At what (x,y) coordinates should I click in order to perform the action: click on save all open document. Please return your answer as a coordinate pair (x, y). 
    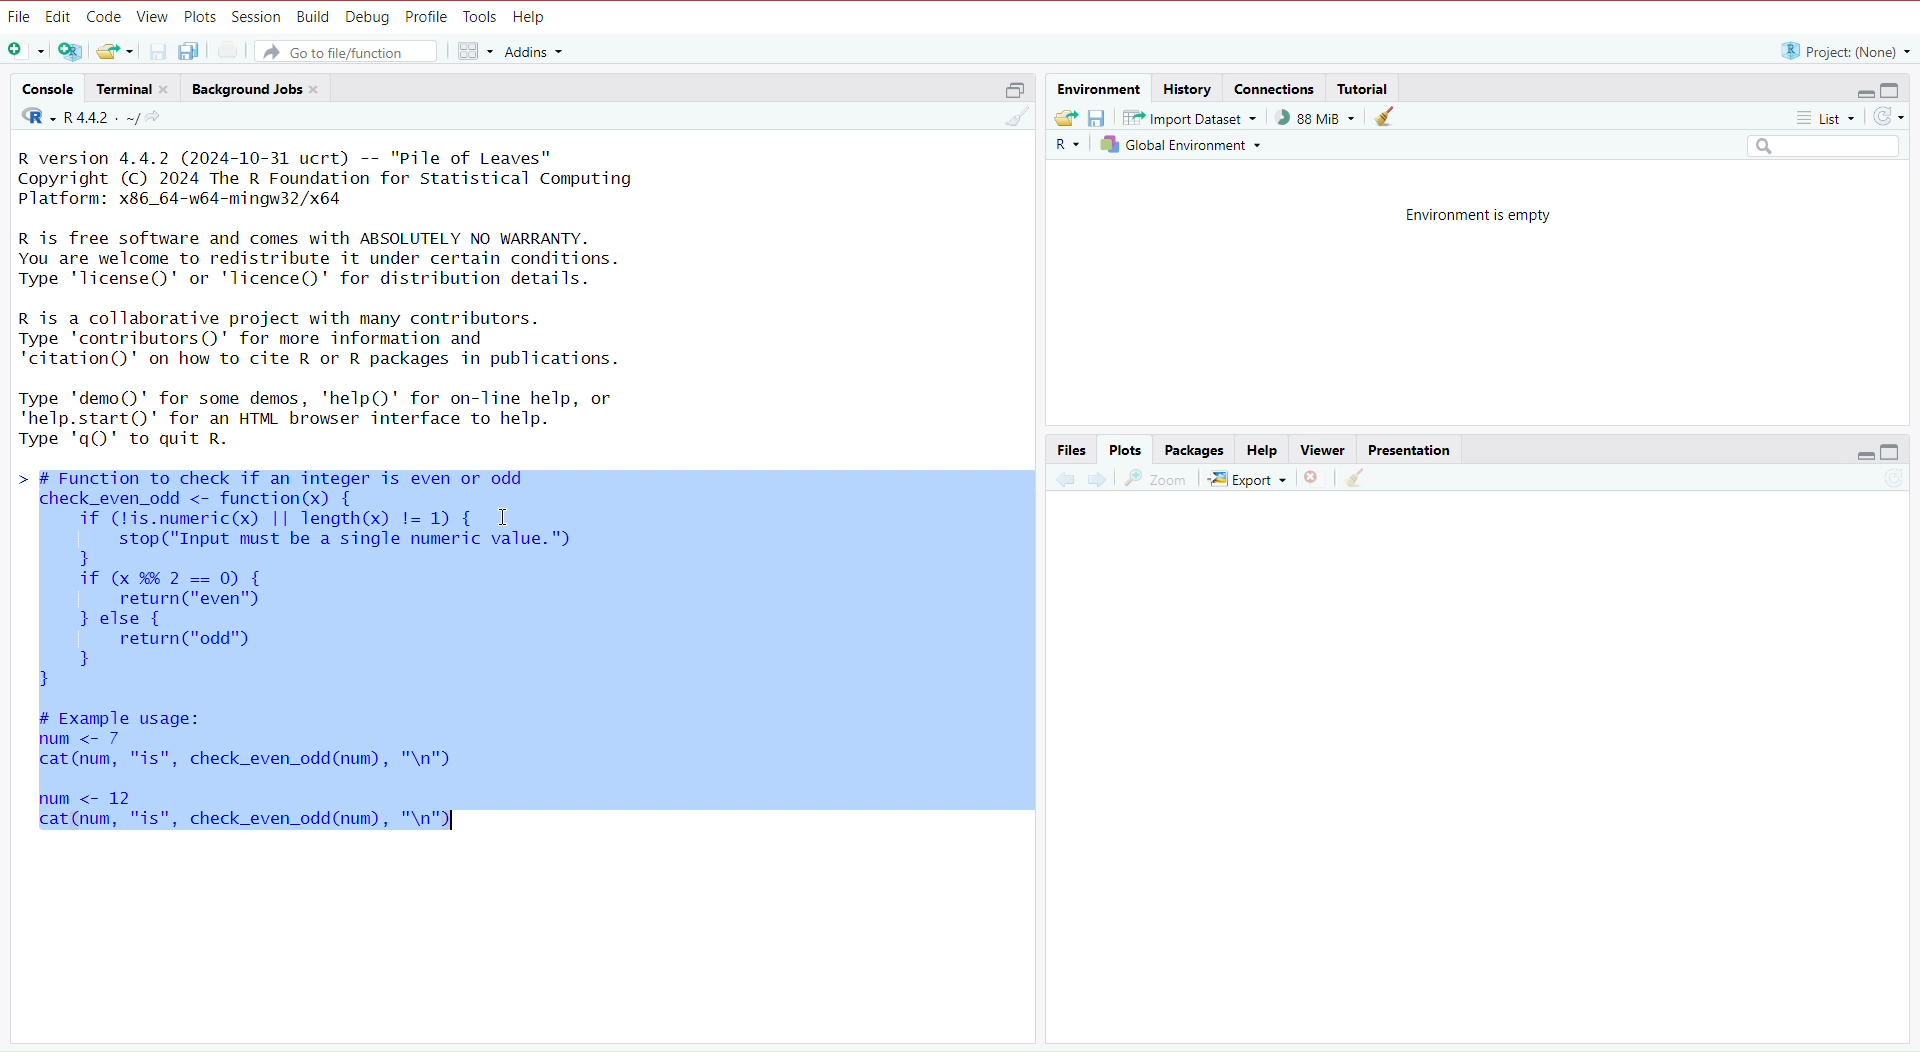
    Looking at the image, I should click on (191, 51).